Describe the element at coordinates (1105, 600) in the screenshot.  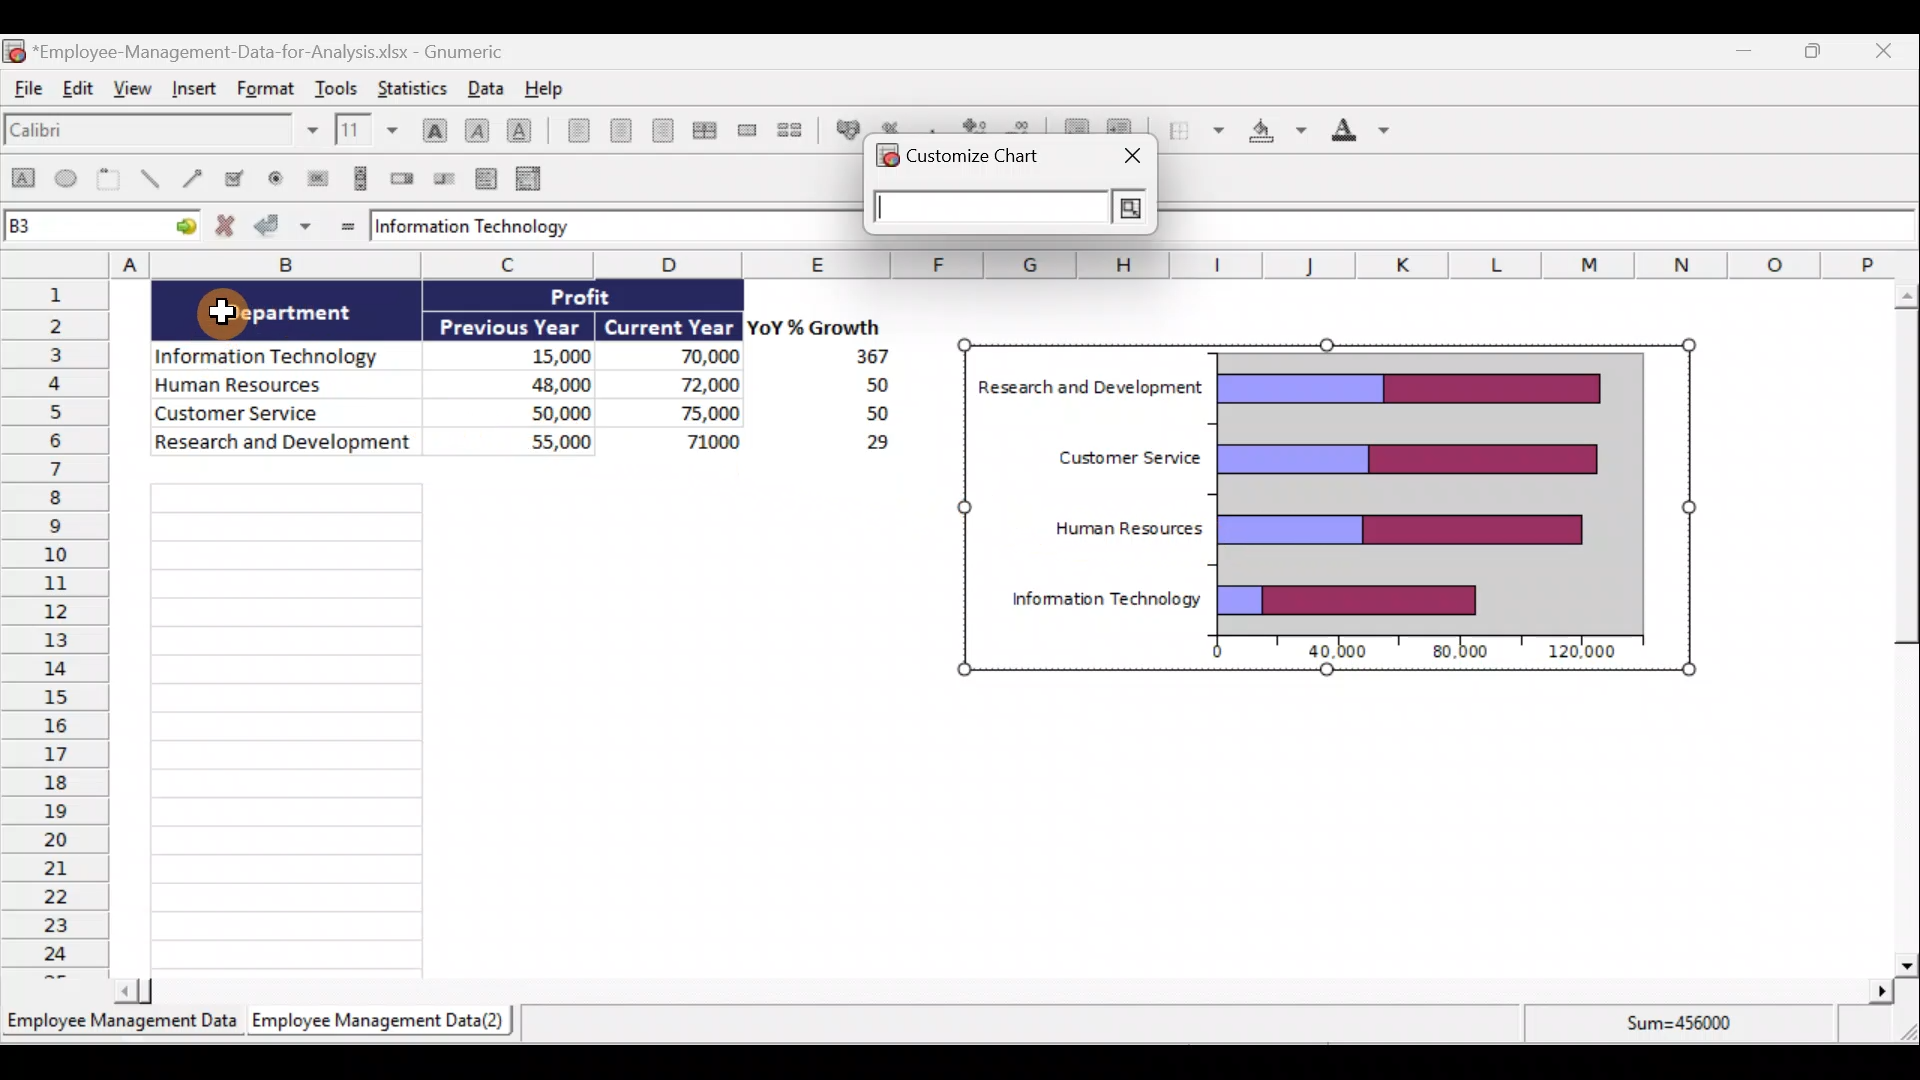
I see `Information Technology` at that location.